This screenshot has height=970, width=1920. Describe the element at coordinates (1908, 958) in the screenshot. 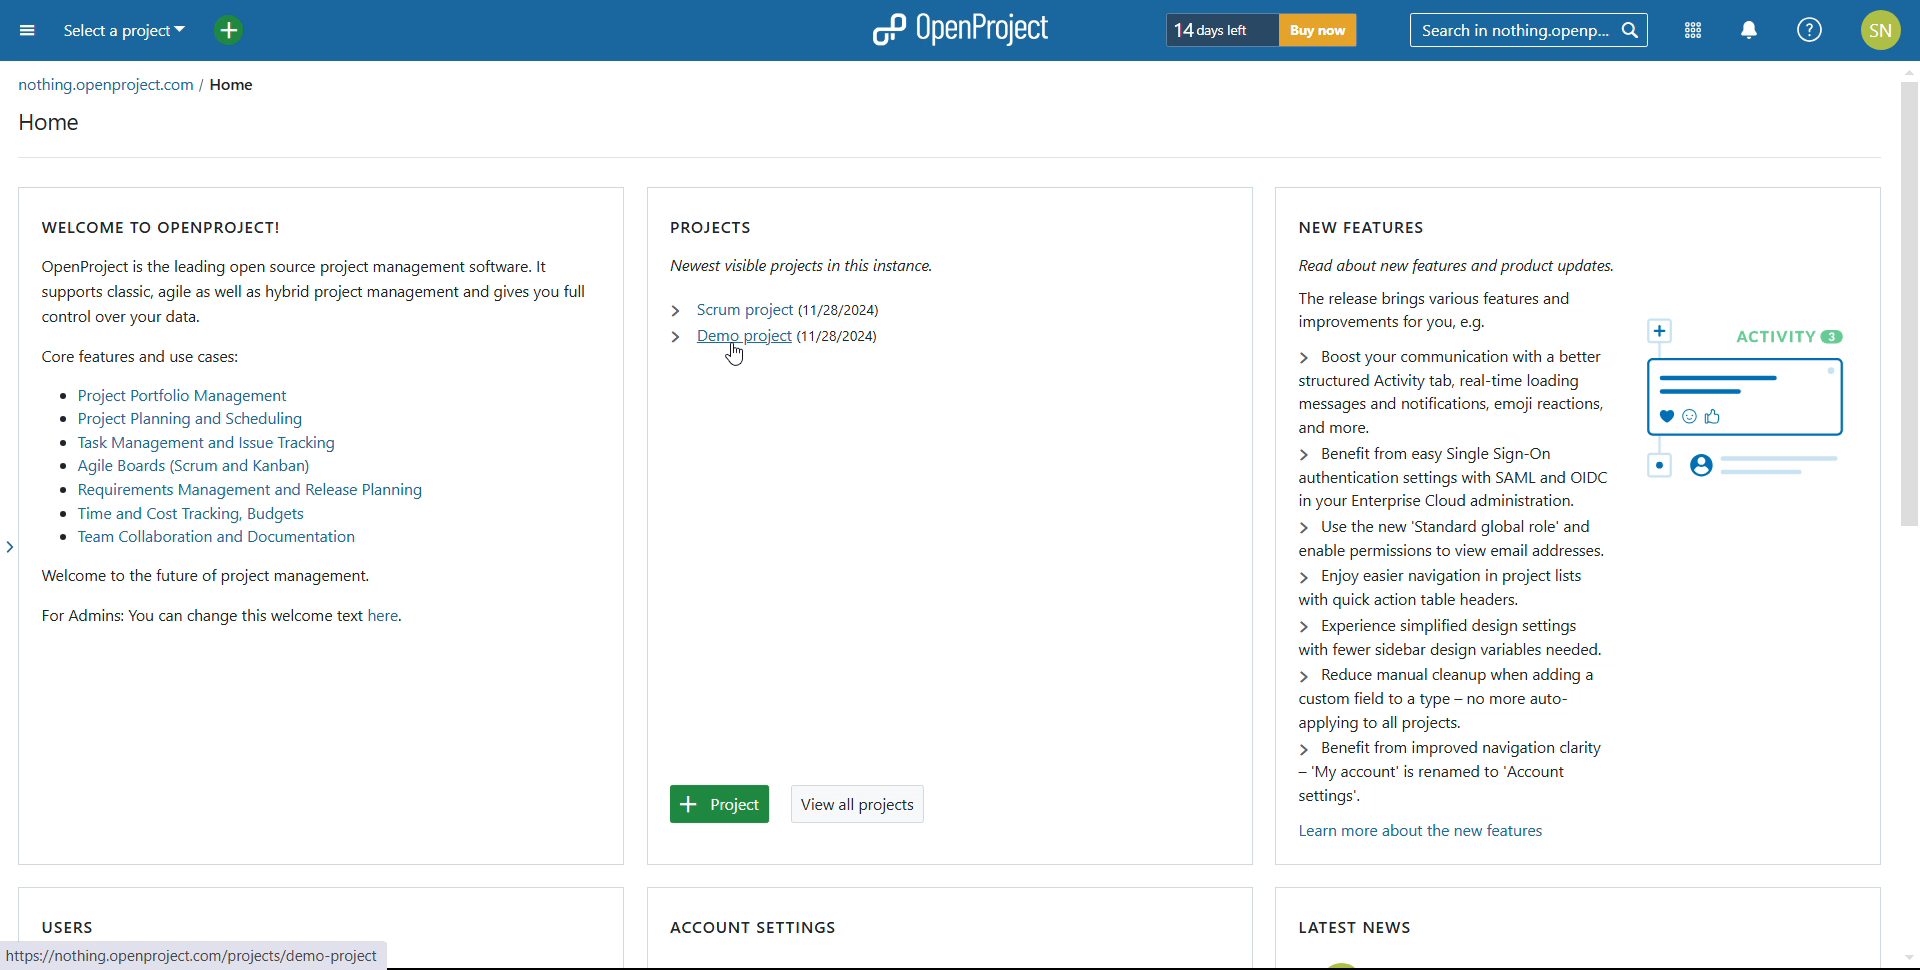

I see `scroll down` at that location.